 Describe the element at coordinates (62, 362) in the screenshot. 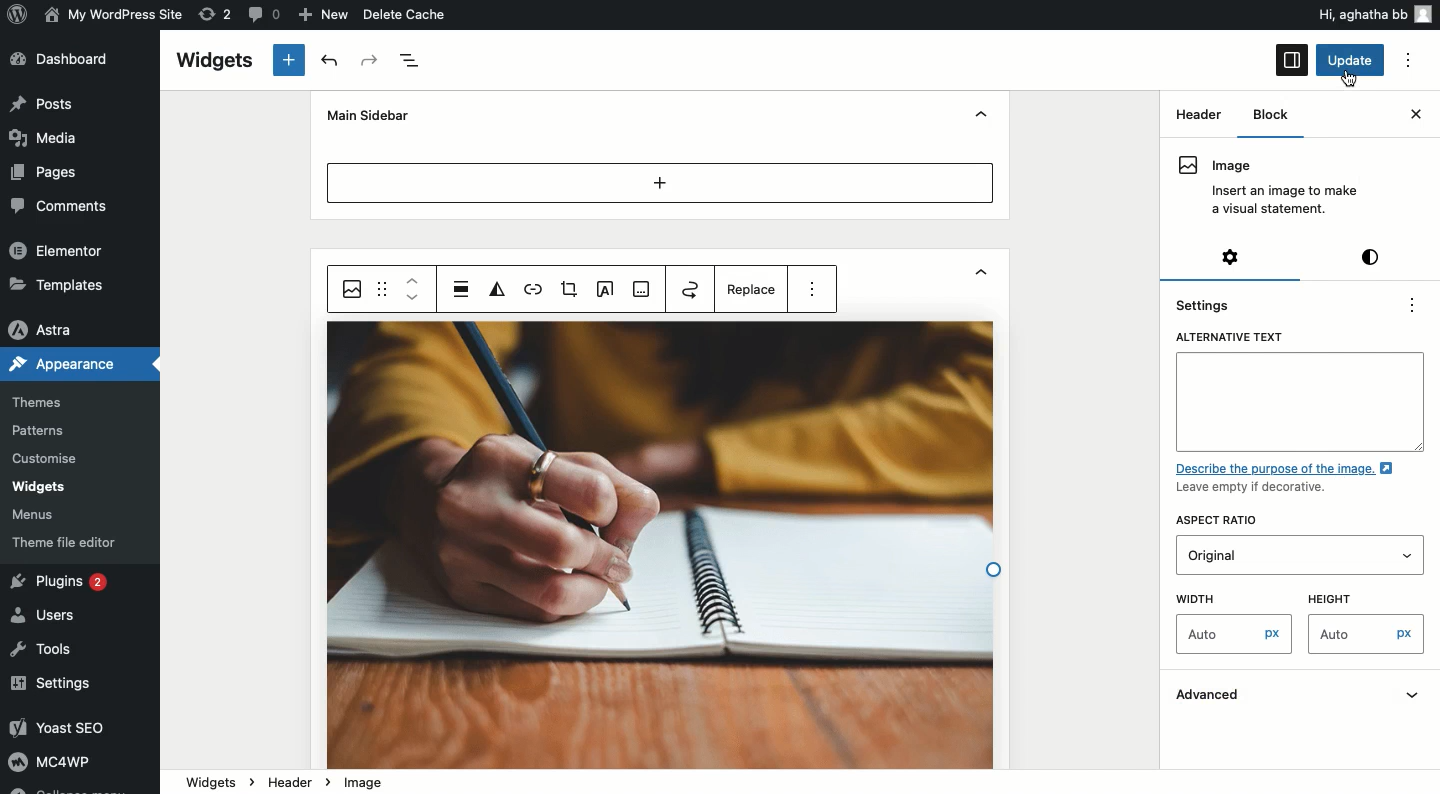

I see `Appearance` at that location.